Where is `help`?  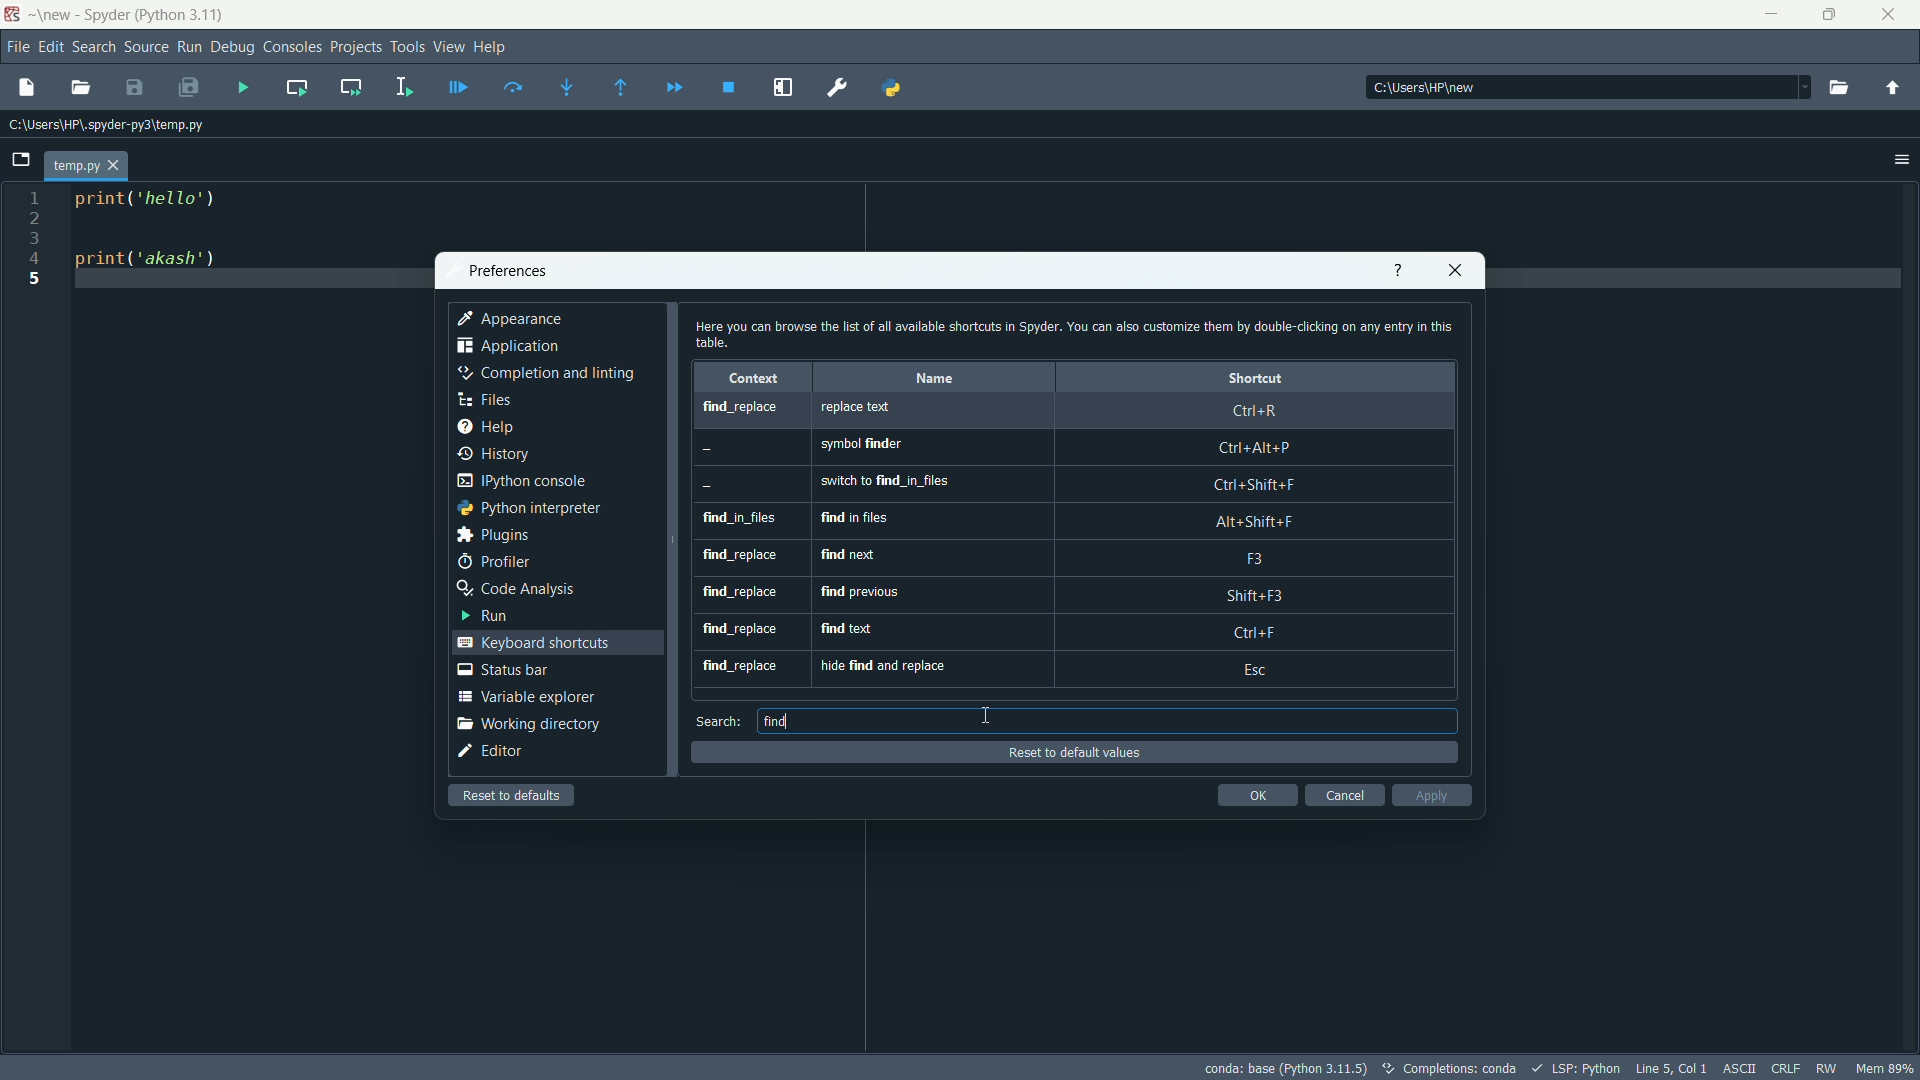 help is located at coordinates (1396, 271).